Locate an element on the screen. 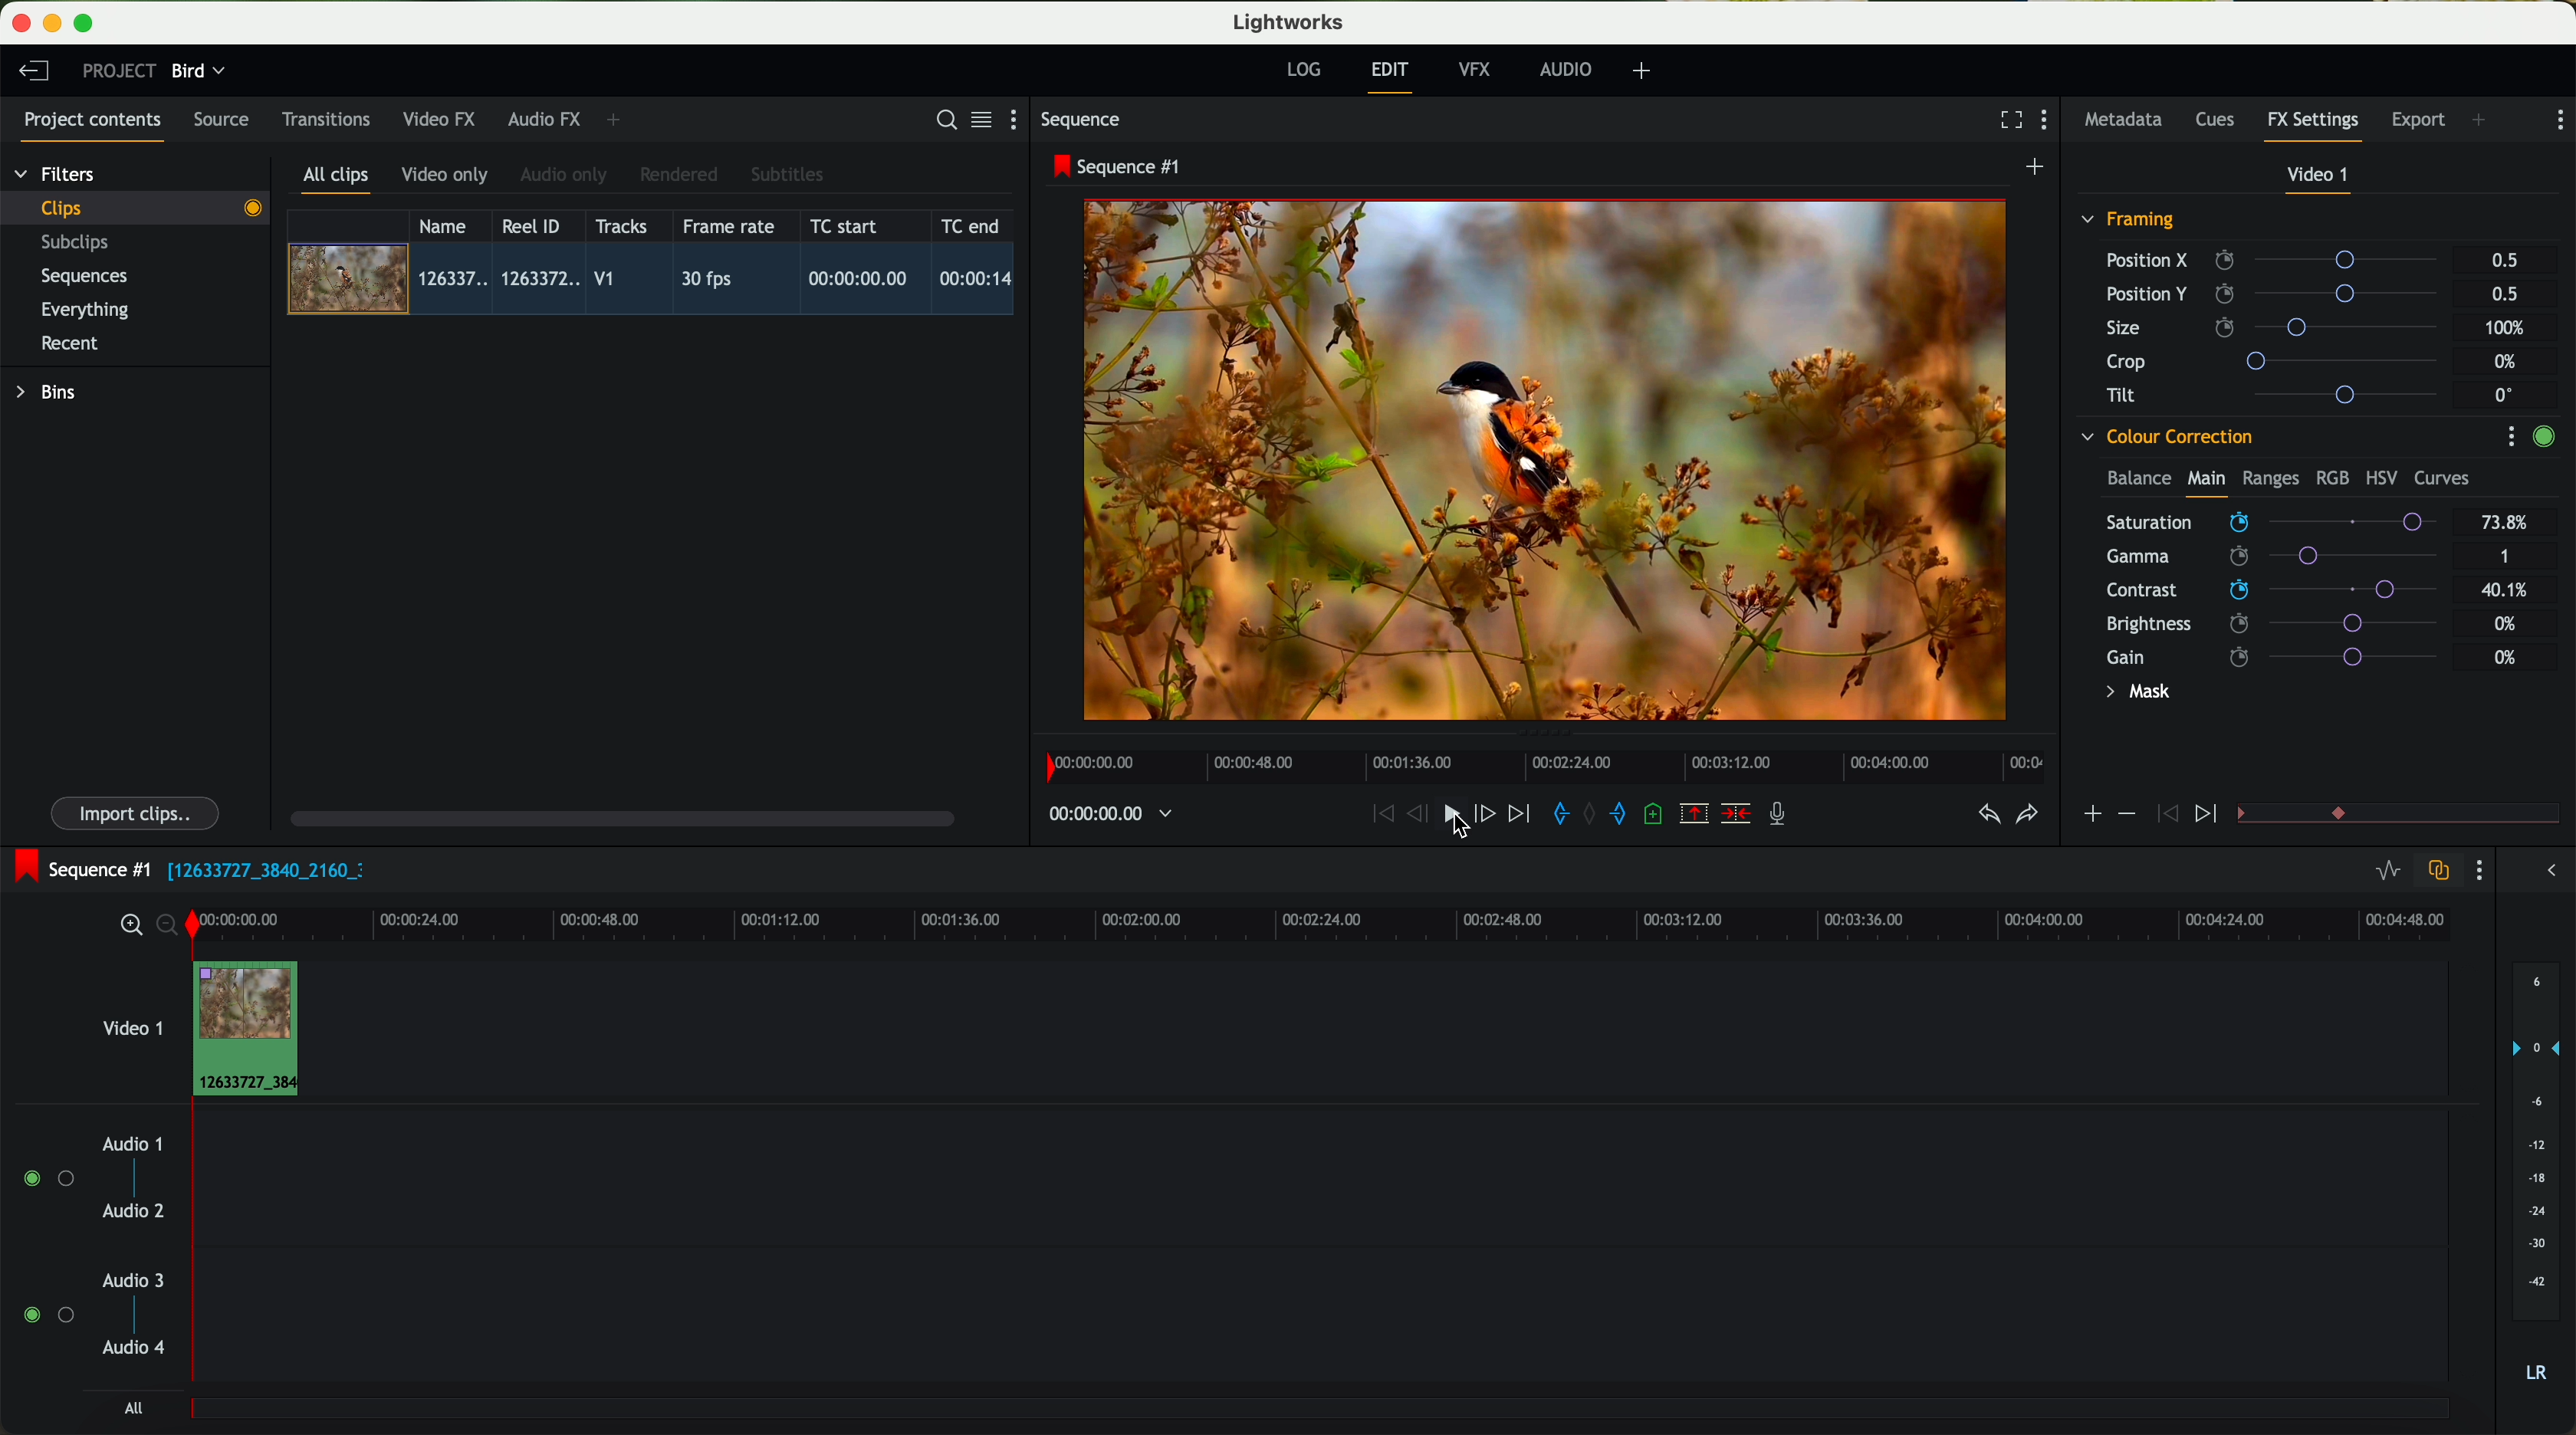  everything is located at coordinates (86, 310).